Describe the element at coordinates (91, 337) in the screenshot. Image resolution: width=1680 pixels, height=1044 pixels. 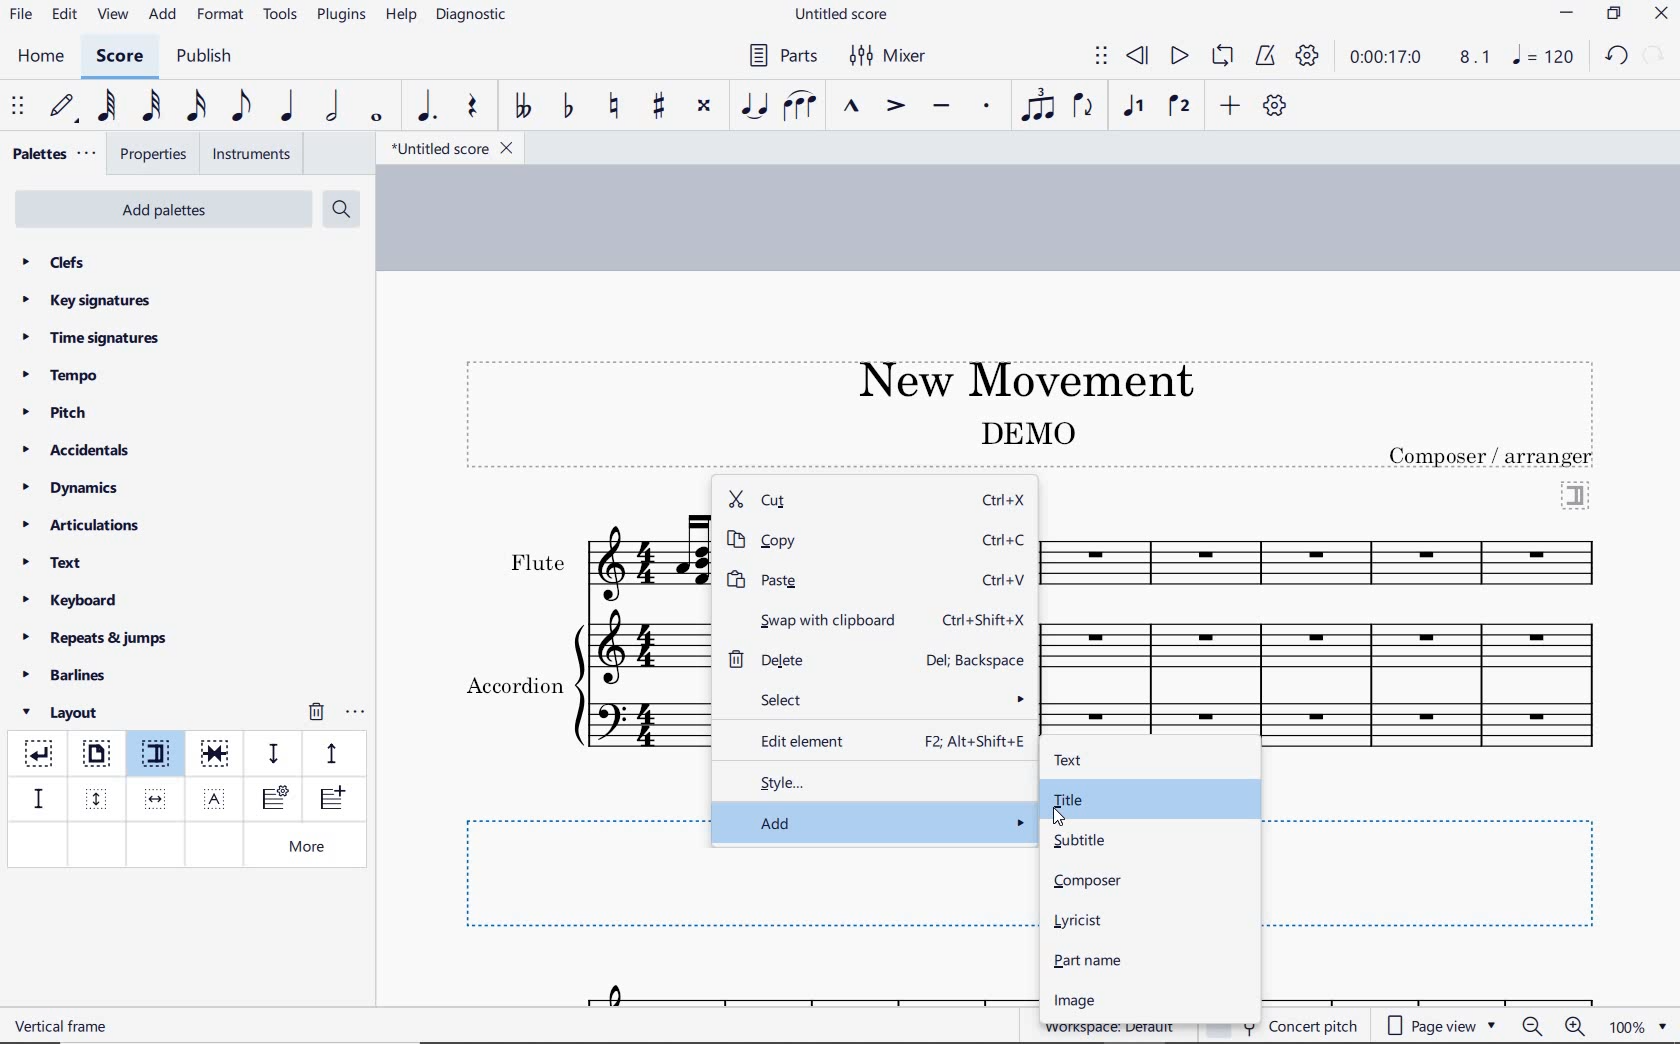
I see `time signatures` at that location.